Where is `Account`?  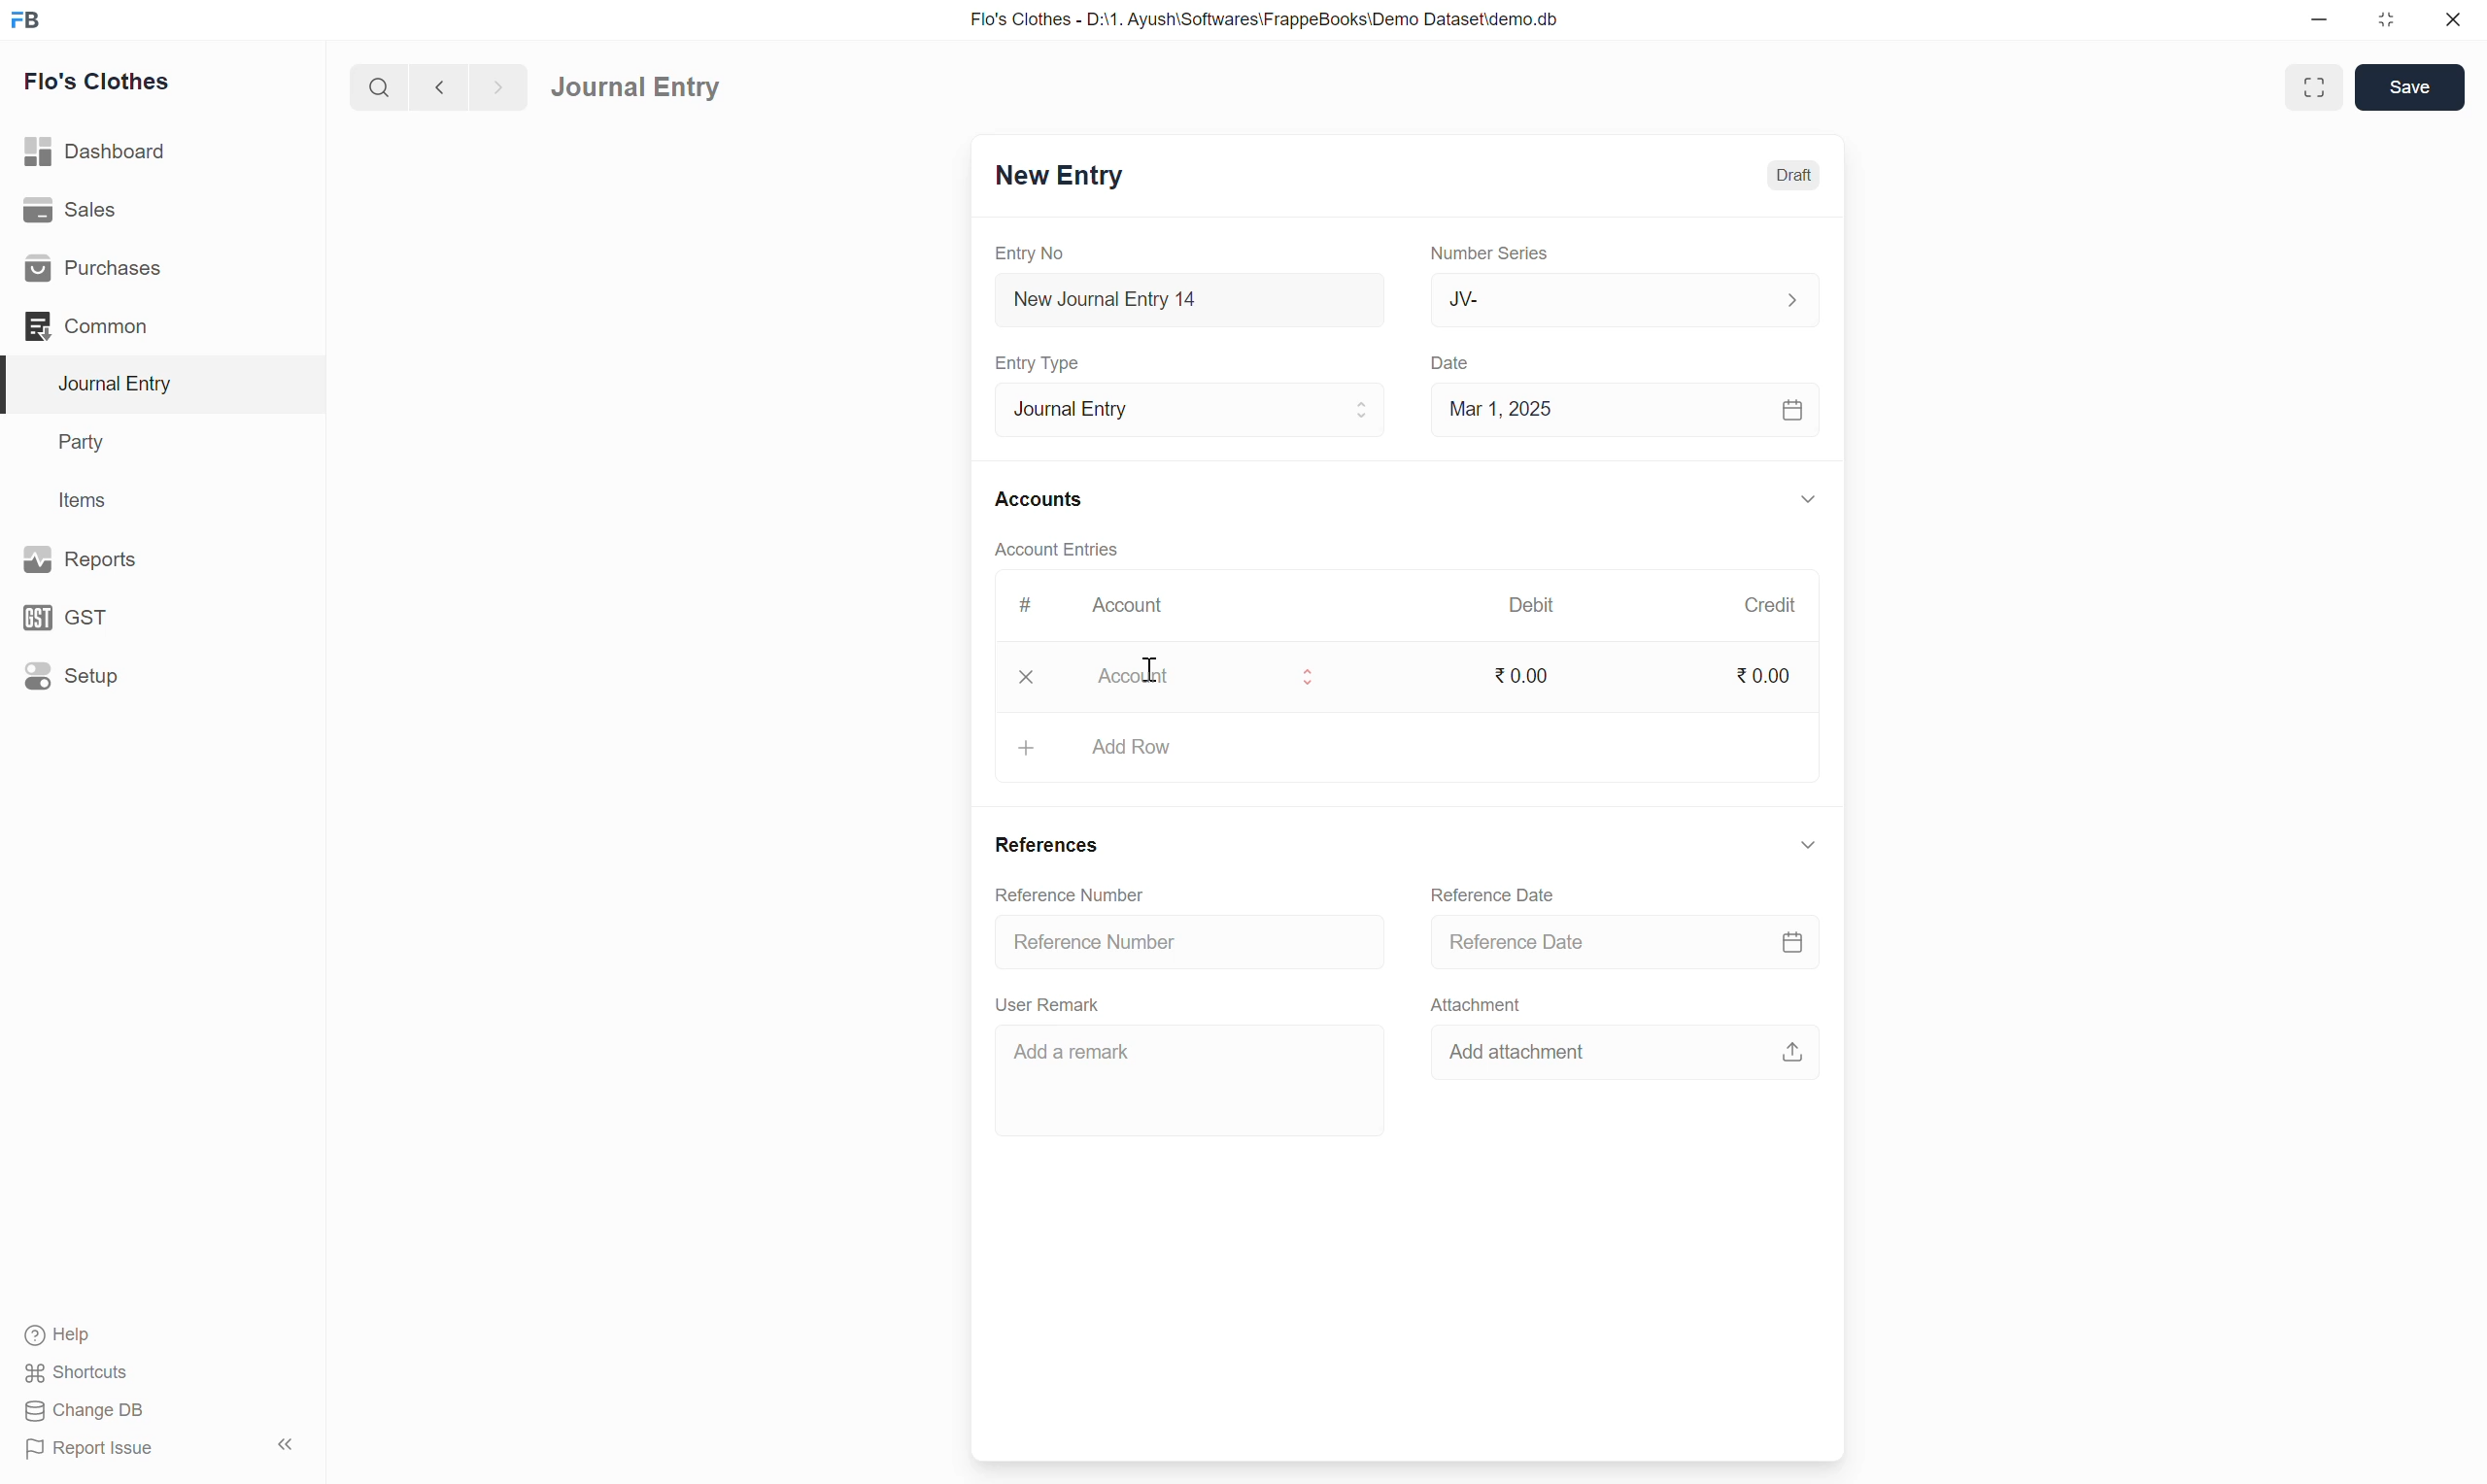 Account is located at coordinates (1131, 605).